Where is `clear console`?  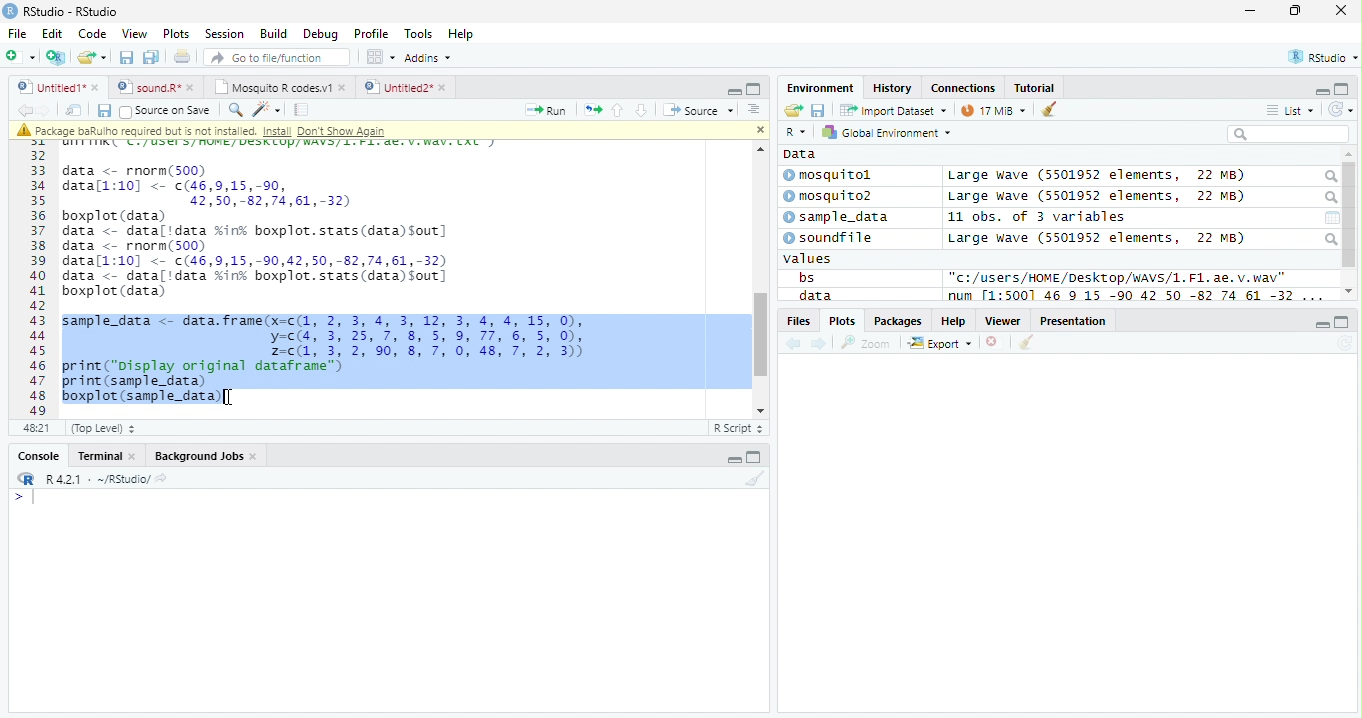 clear console is located at coordinates (1049, 108).